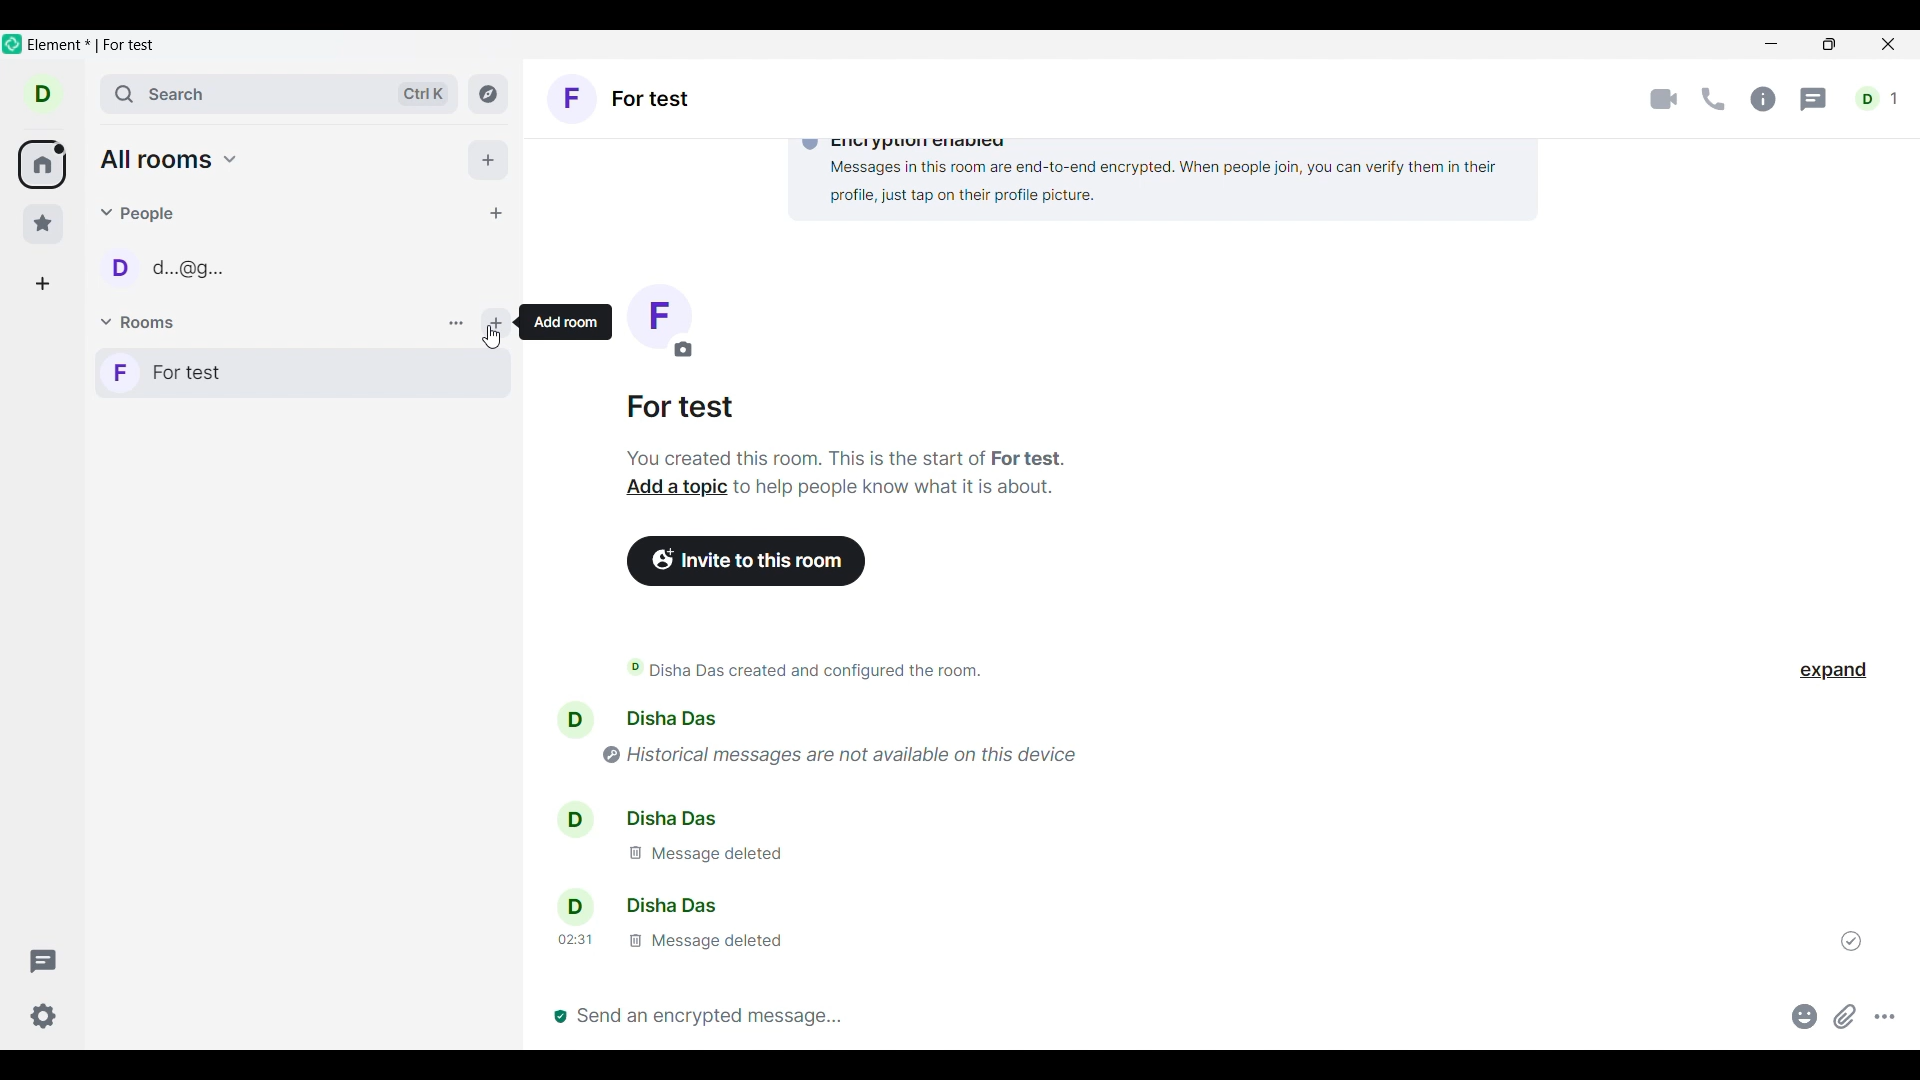 Image resolution: width=1920 pixels, height=1080 pixels. Describe the element at coordinates (1805, 1016) in the screenshot. I see `Emoji` at that location.